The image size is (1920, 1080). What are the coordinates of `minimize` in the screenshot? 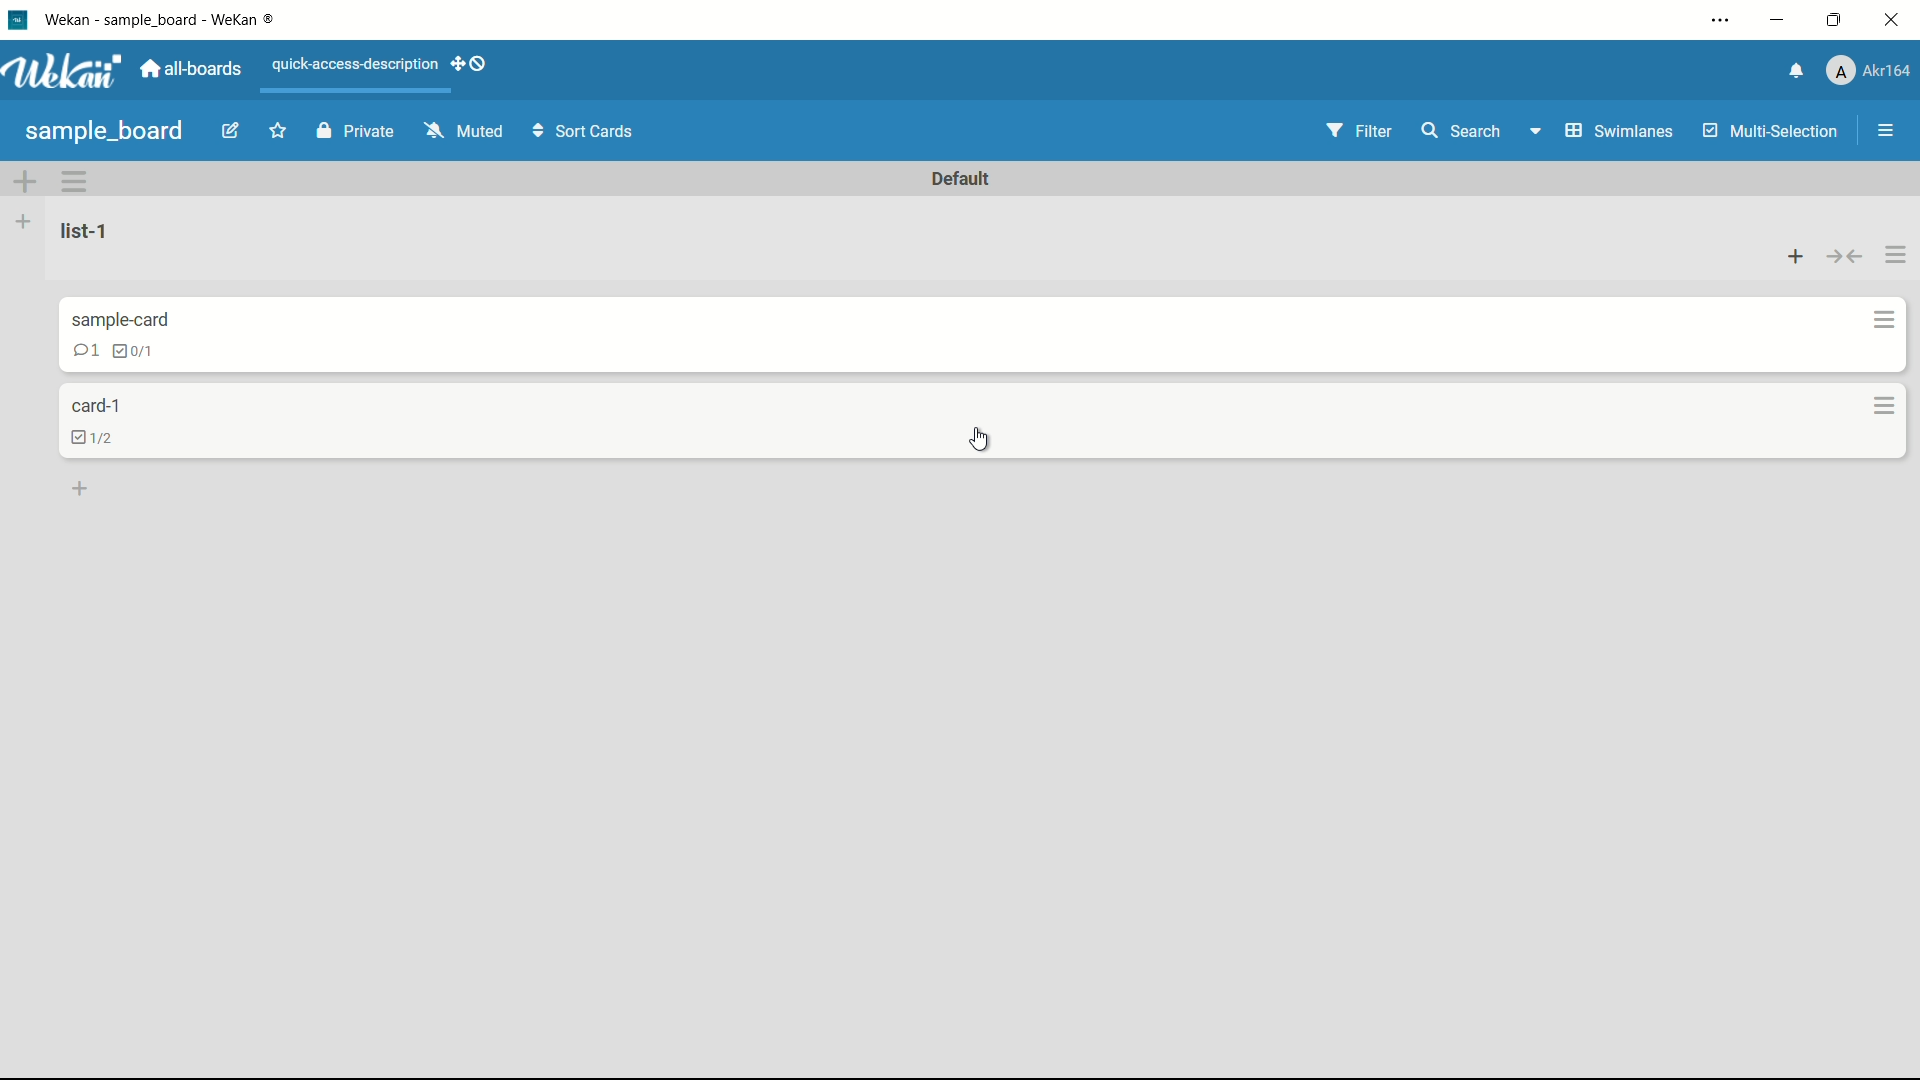 It's located at (1777, 19).